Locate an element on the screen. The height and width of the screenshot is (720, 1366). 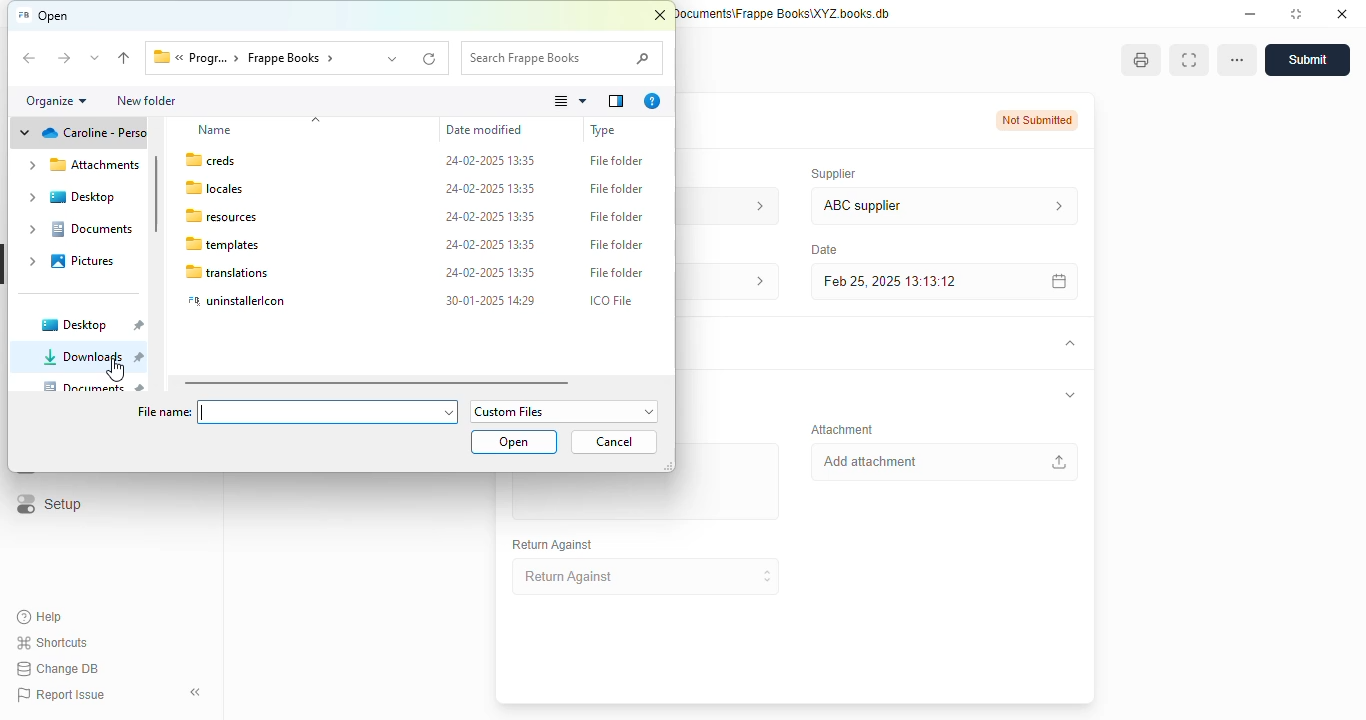
ABC supplier is located at coordinates (906, 206).